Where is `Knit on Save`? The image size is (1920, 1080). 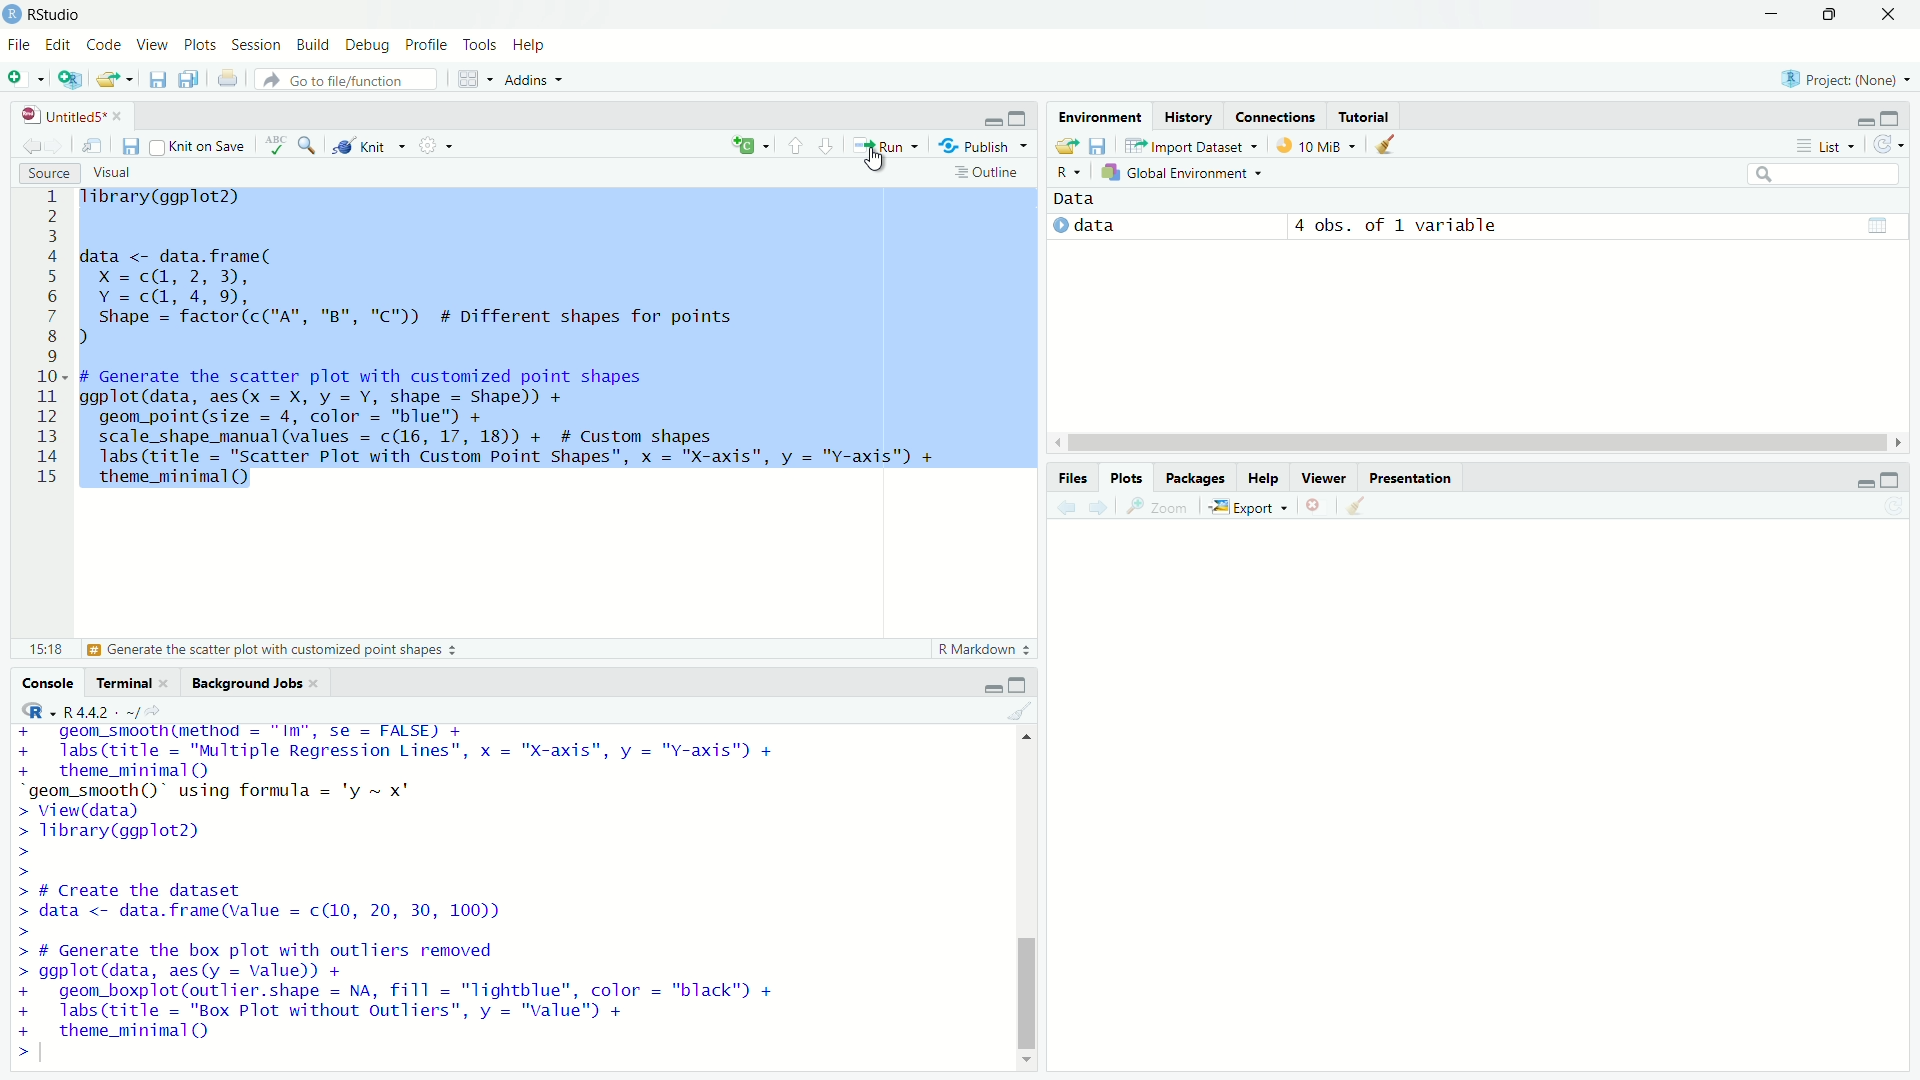
Knit on Save is located at coordinates (199, 145).